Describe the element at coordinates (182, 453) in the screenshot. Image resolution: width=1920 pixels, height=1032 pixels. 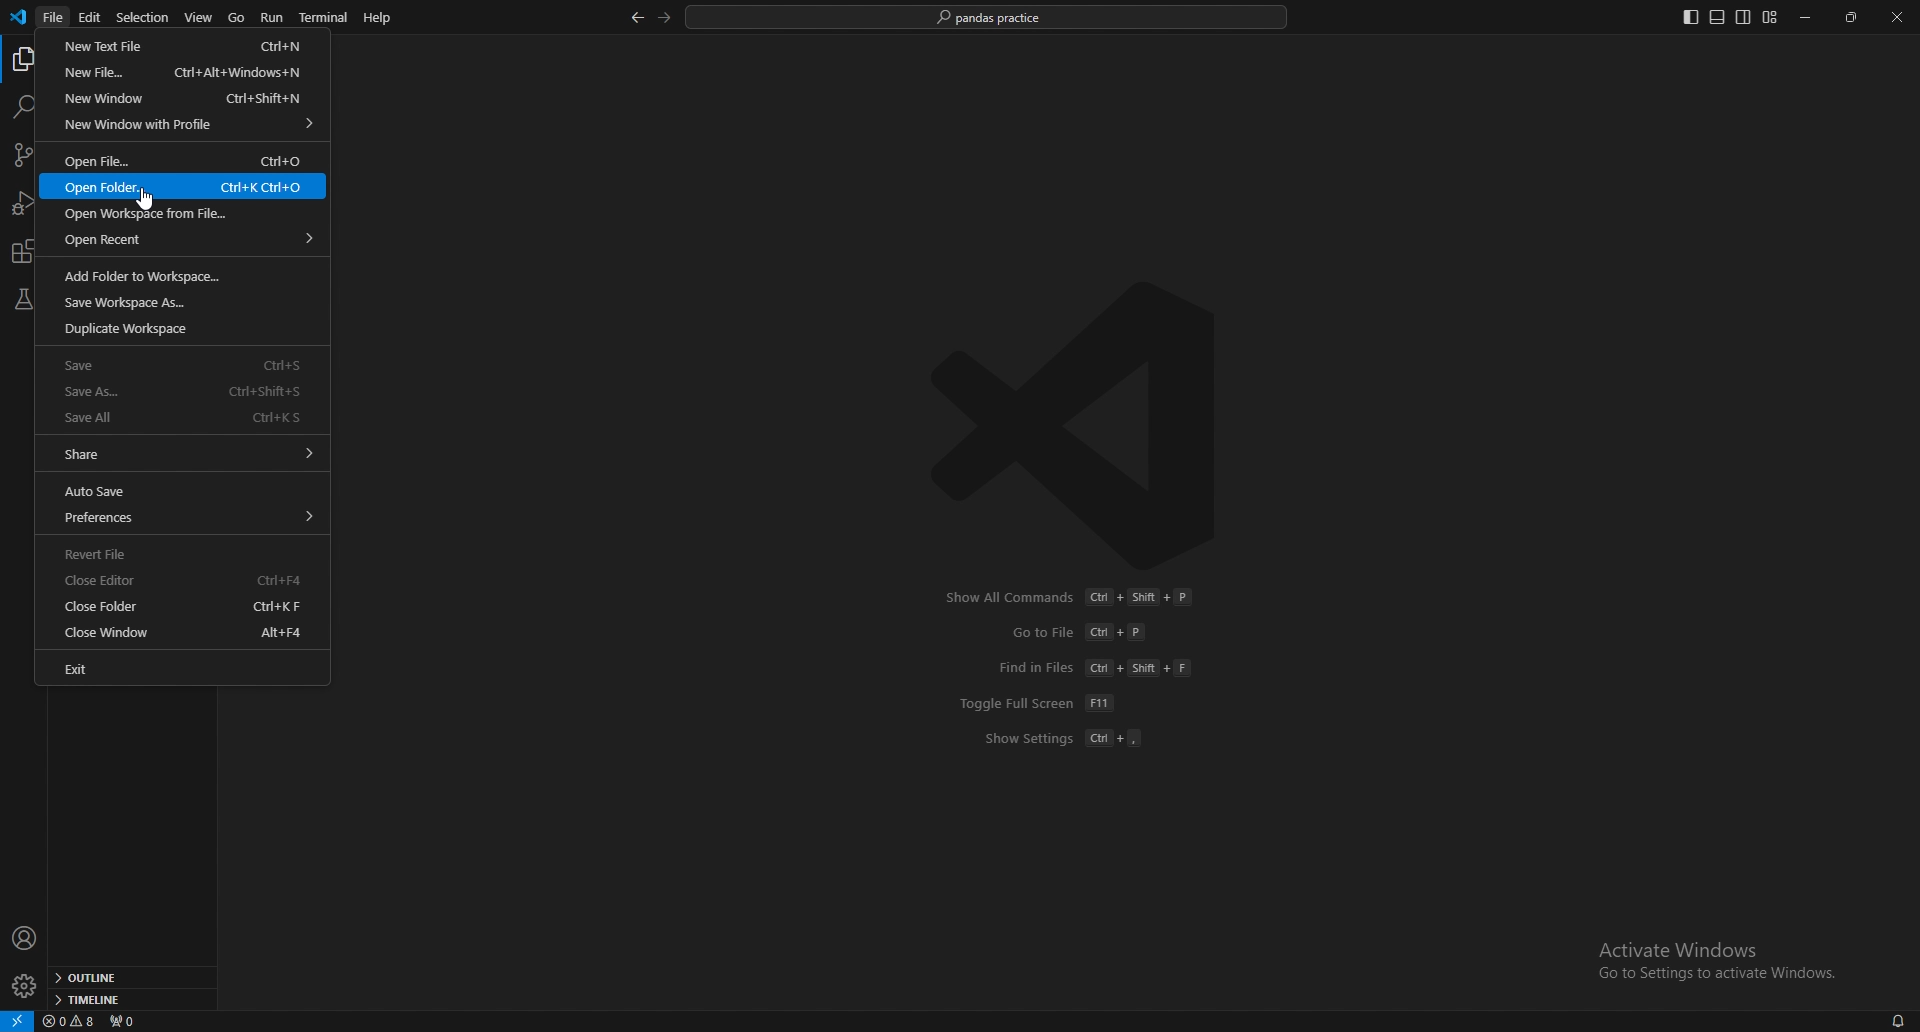
I see `share` at that location.